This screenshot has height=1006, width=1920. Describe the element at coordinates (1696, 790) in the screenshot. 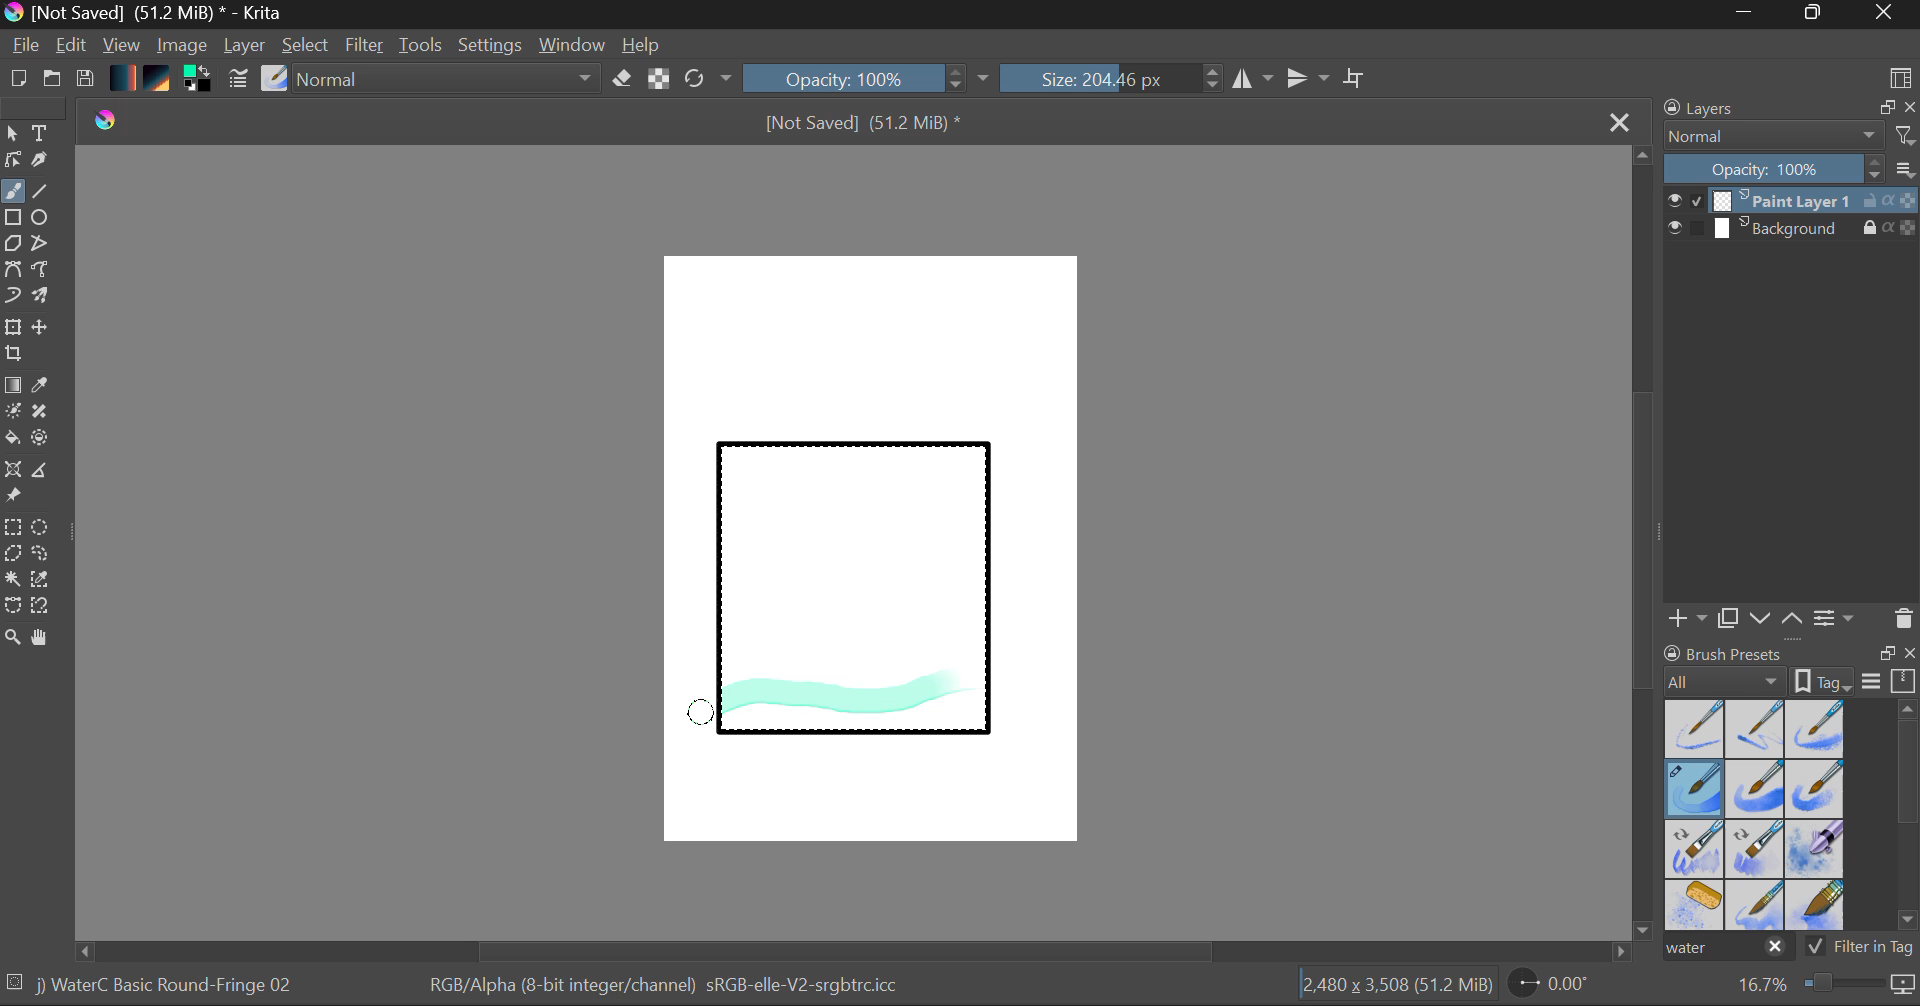

I see `Brush Selected` at that location.